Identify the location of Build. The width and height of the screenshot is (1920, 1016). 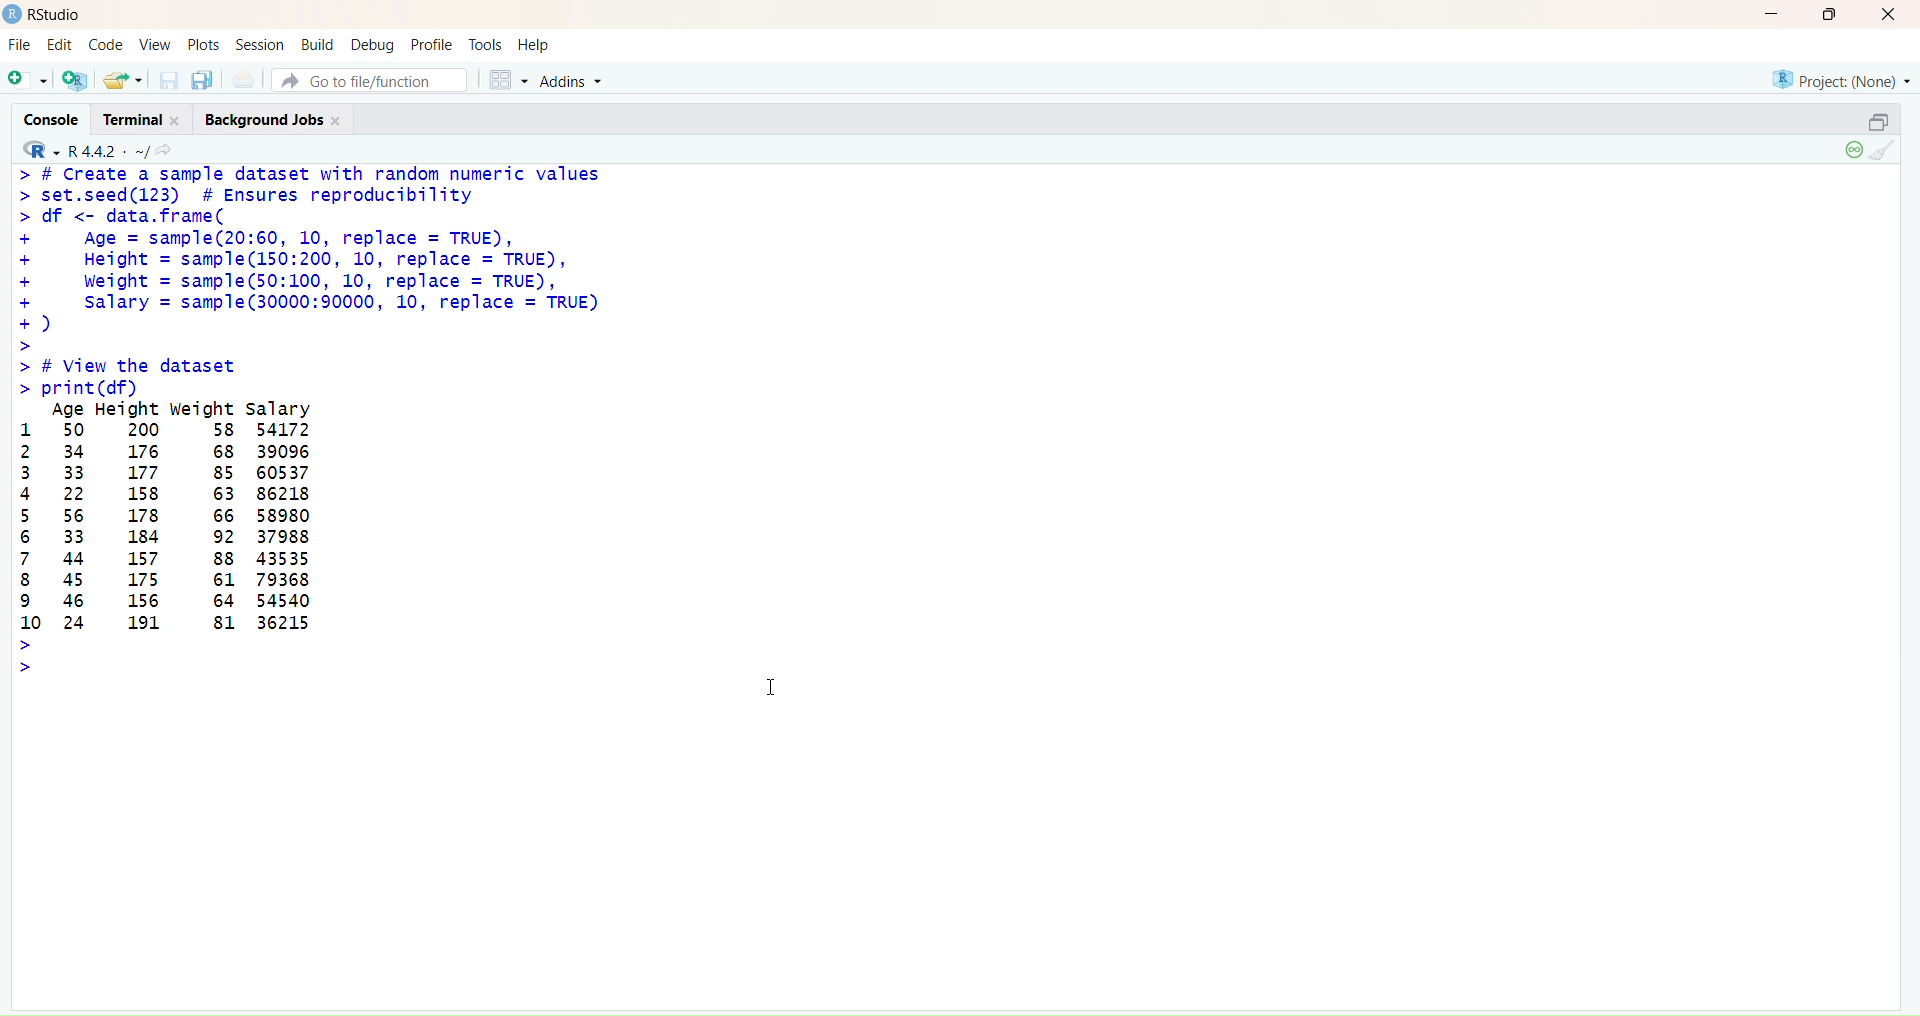
(318, 43).